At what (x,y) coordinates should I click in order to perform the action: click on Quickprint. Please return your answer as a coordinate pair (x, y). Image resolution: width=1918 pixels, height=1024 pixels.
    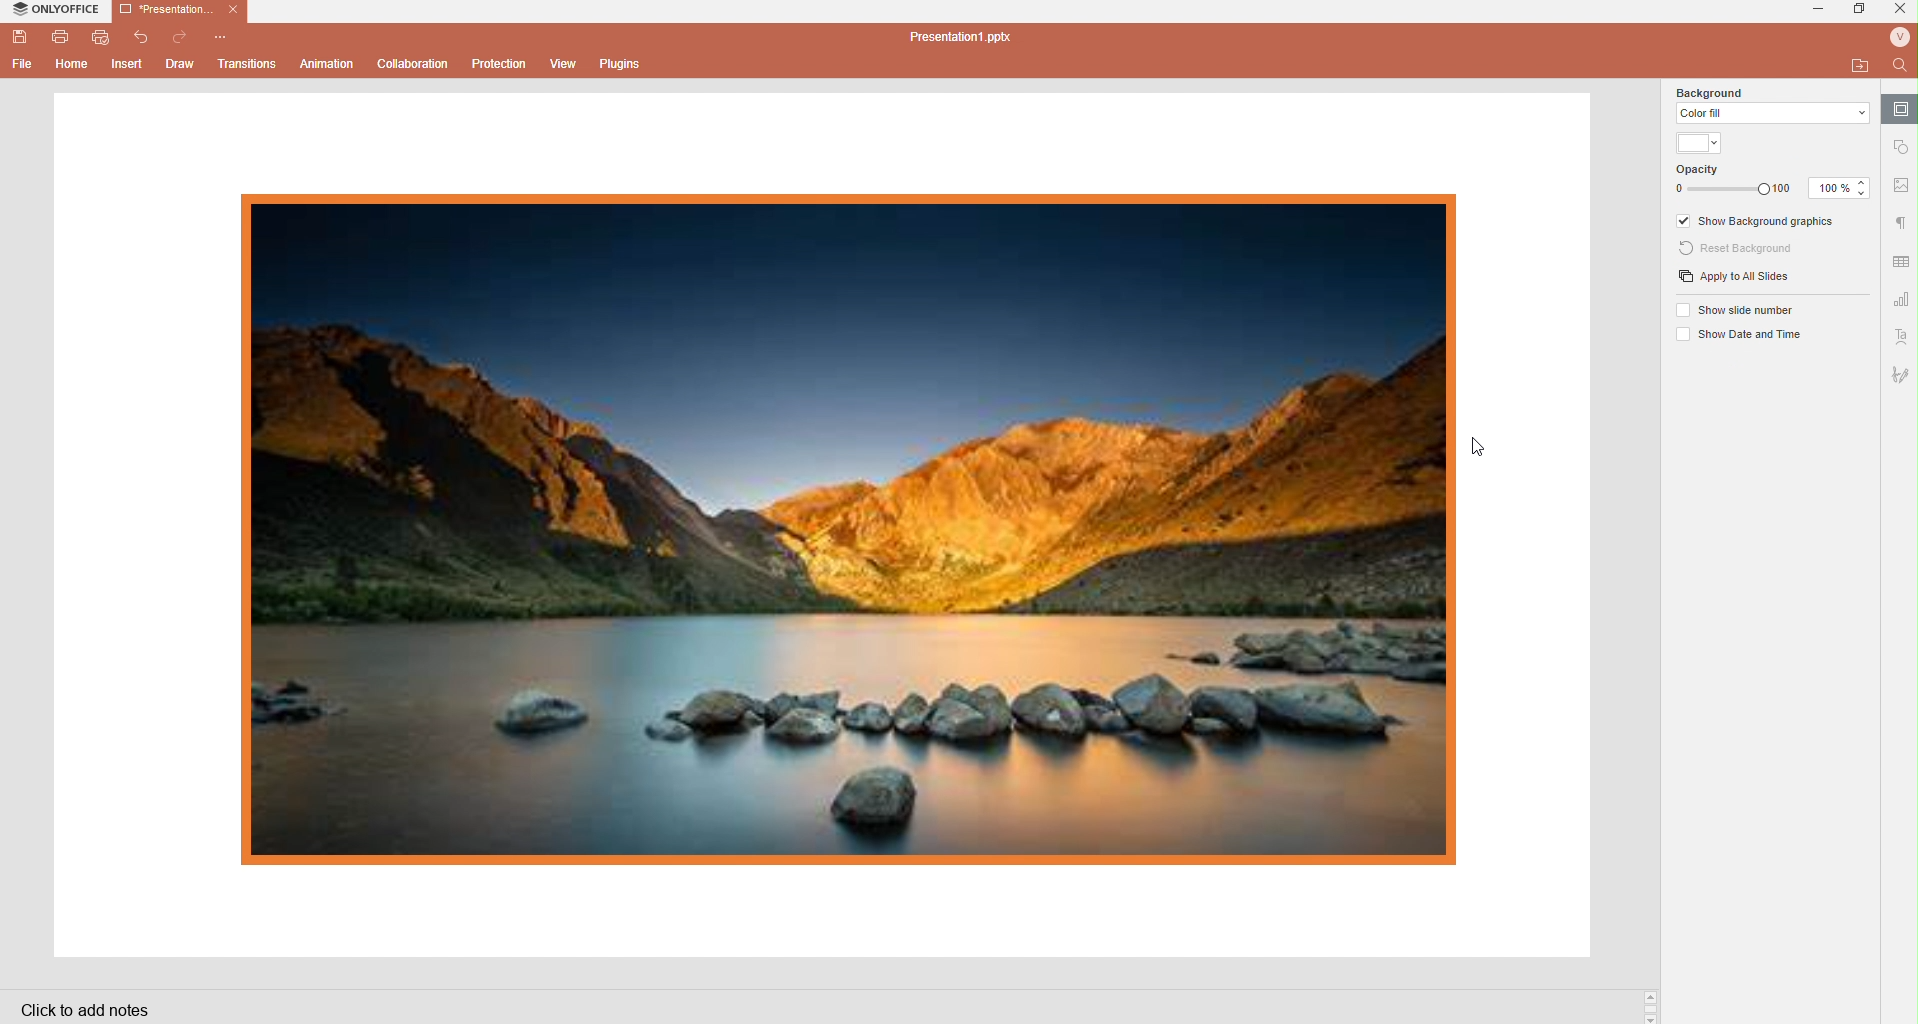
    Looking at the image, I should click on (102, 39).